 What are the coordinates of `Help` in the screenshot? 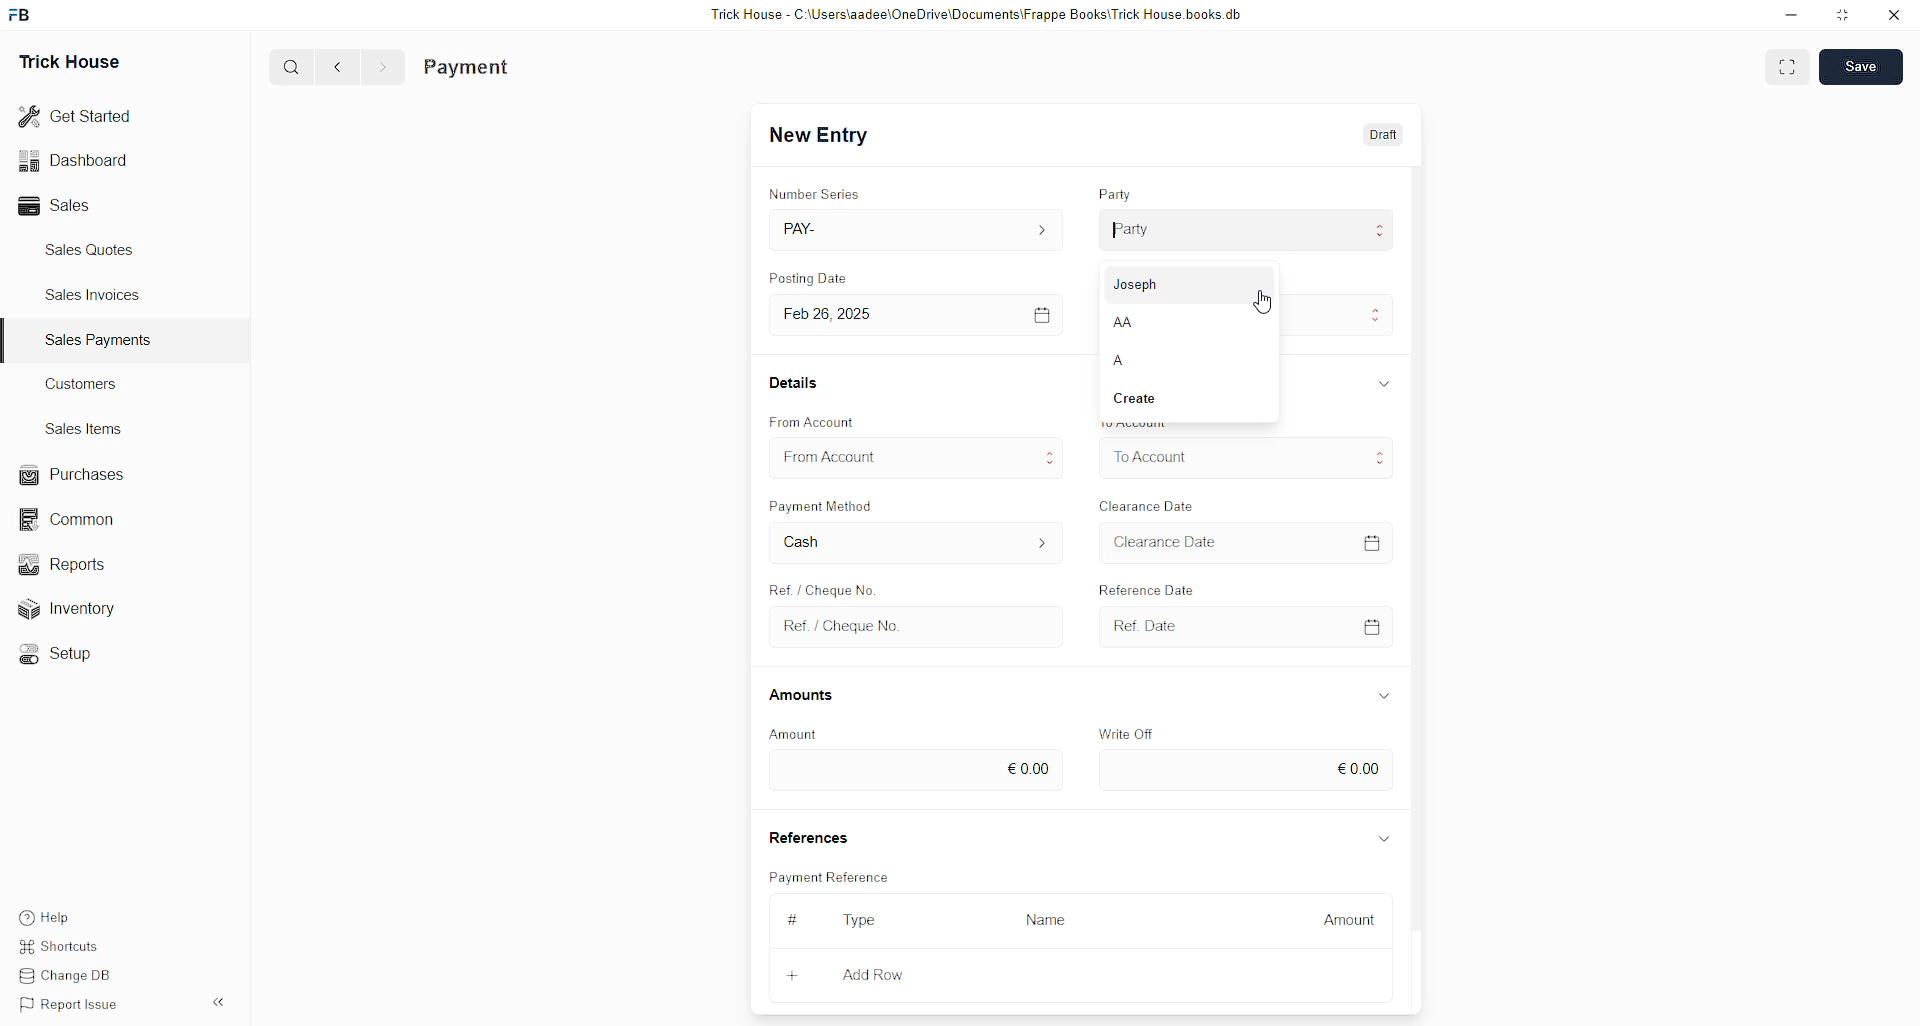 It's located at (48, 912).